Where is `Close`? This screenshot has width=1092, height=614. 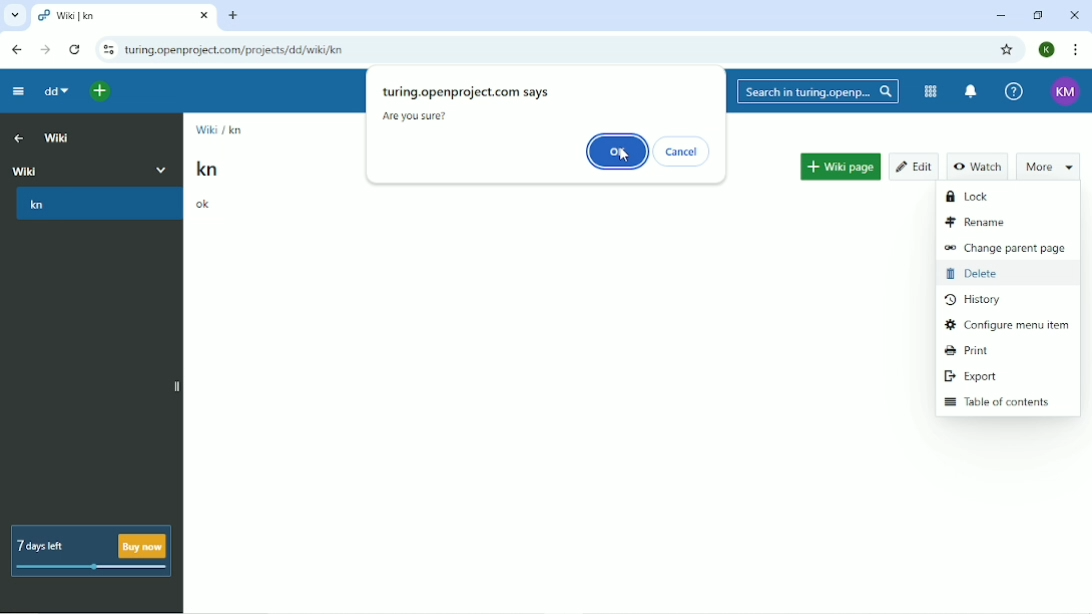 Close is located at coordinates (1072, 15).